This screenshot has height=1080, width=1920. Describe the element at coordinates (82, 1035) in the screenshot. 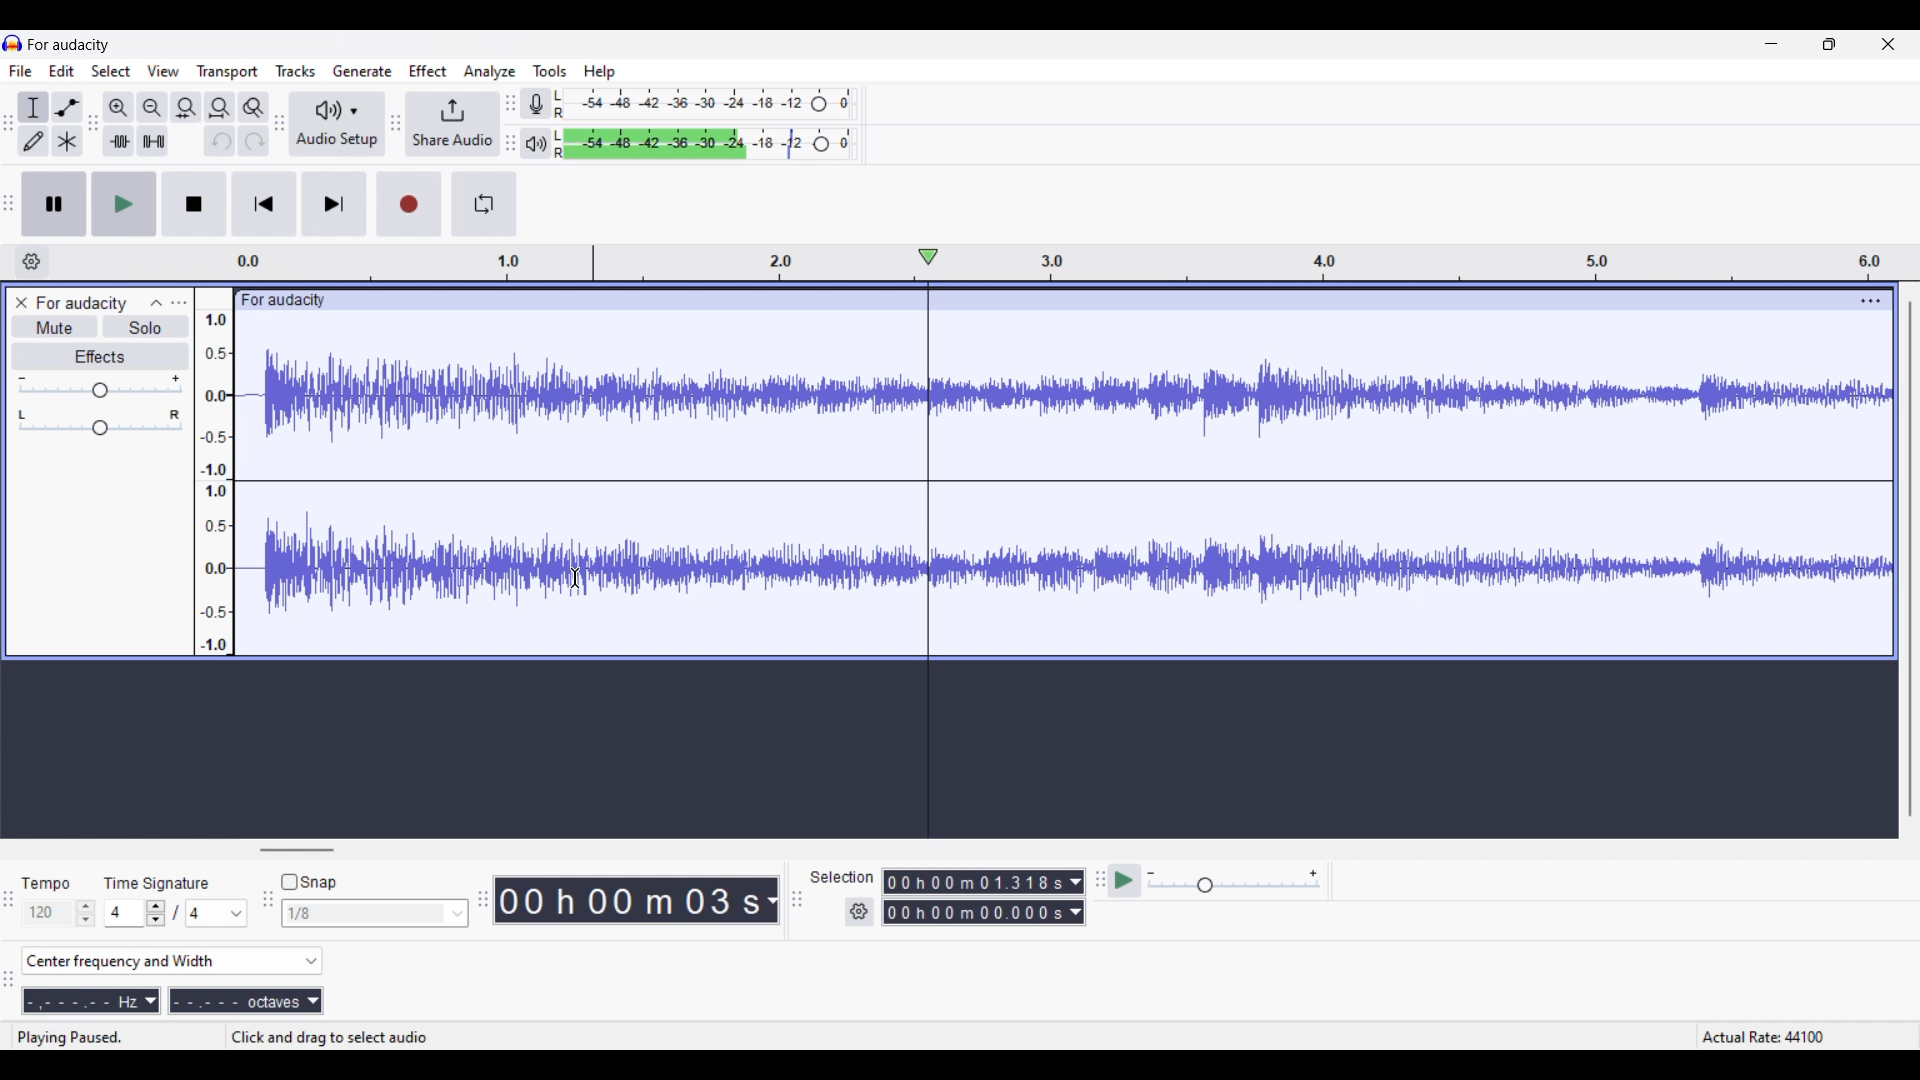

I see `Status of sound` at that location.